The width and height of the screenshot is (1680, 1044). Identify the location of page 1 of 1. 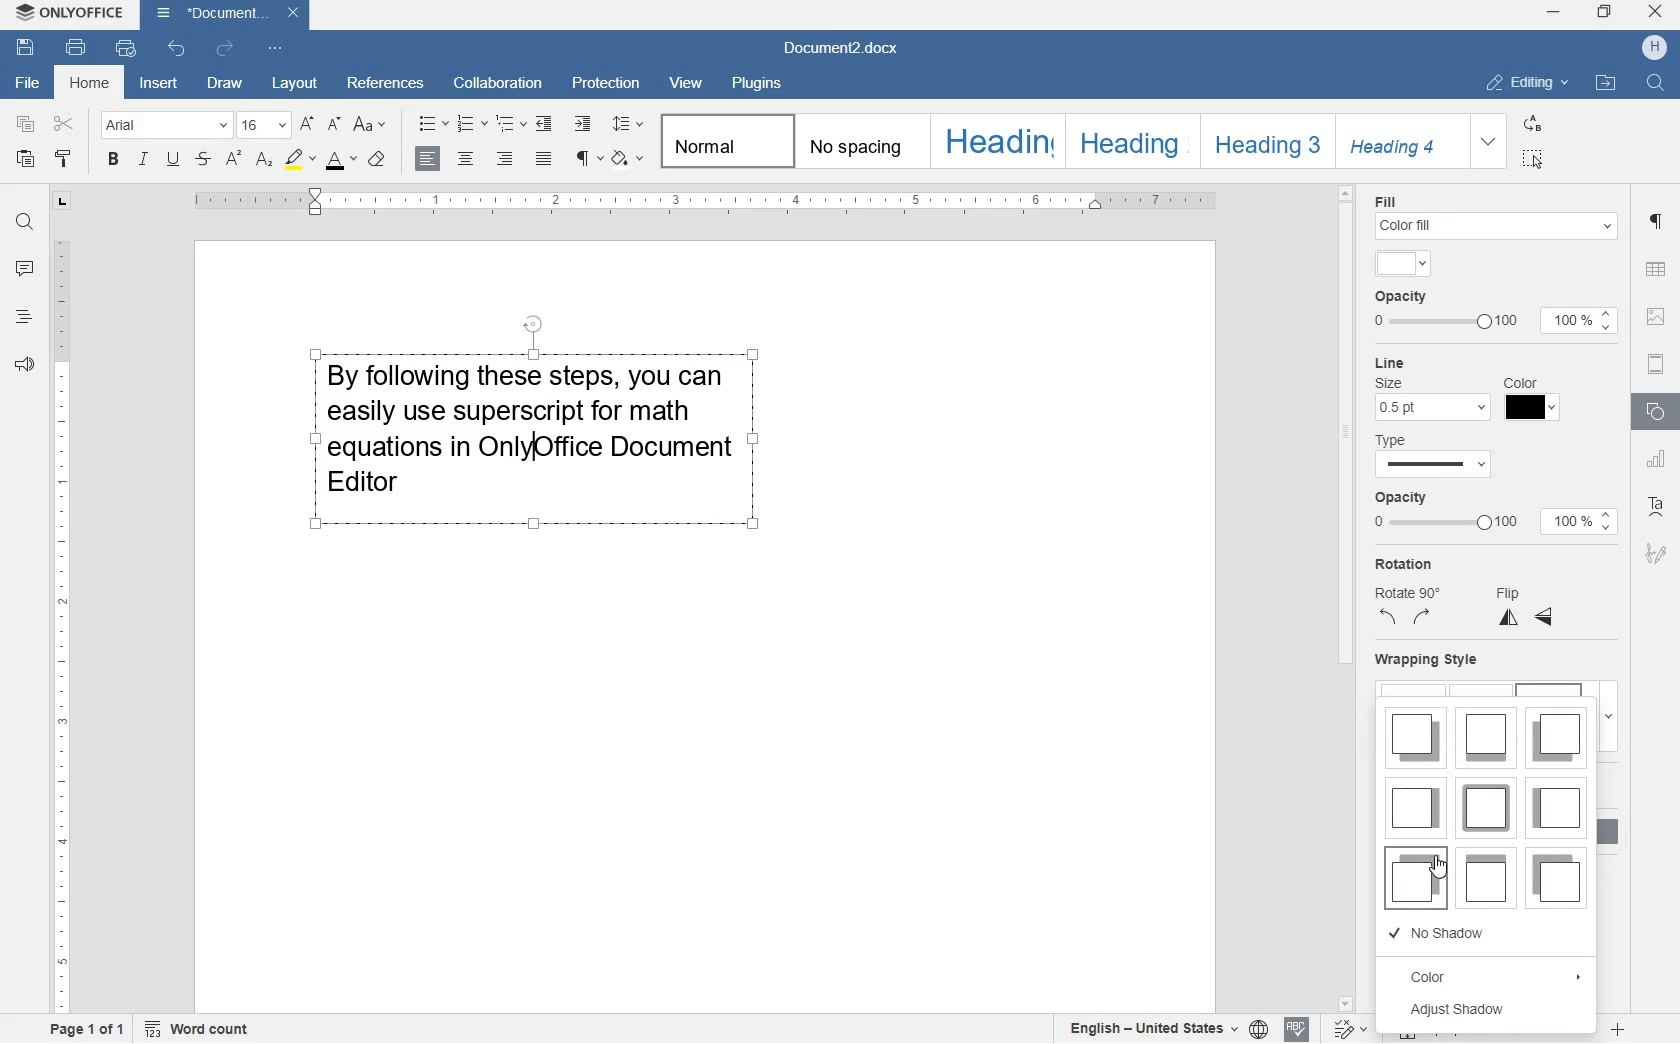
(92, 1031).